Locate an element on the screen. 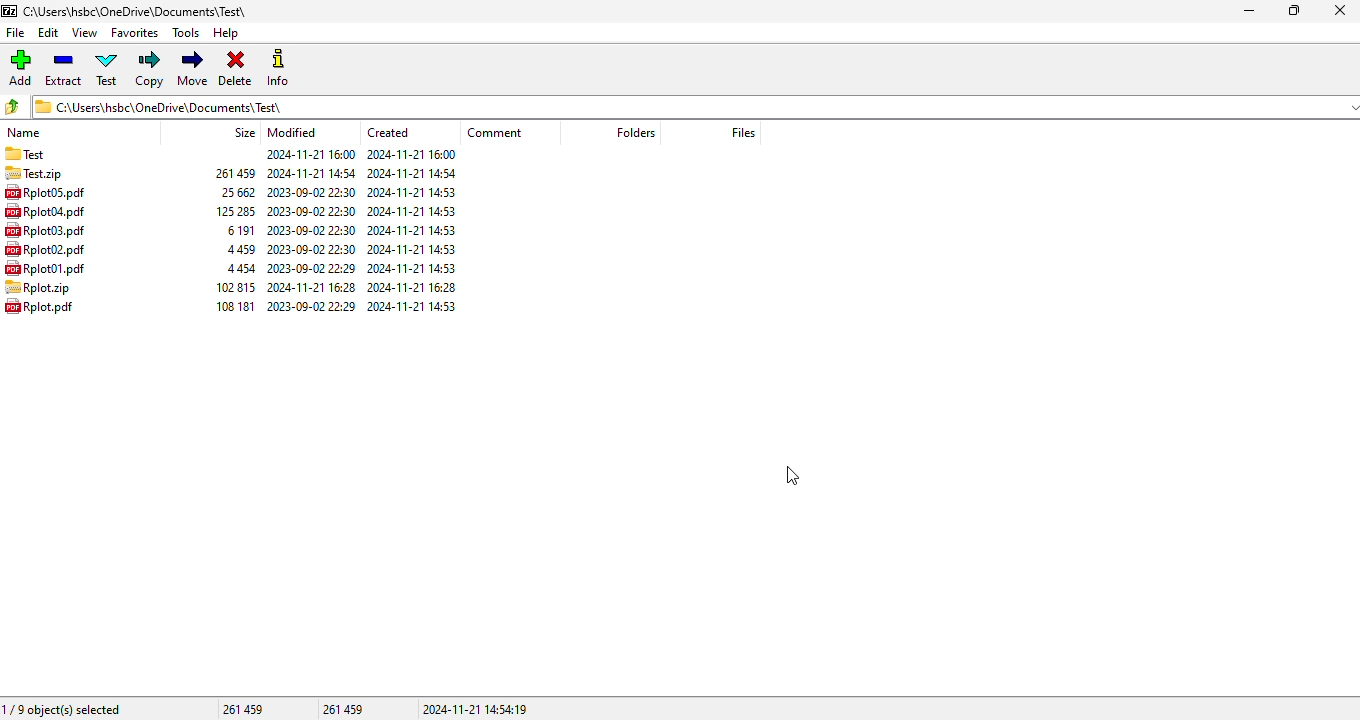 This screenshot has width=1360, height=720. created date & time is located at coordinates (411, 191).